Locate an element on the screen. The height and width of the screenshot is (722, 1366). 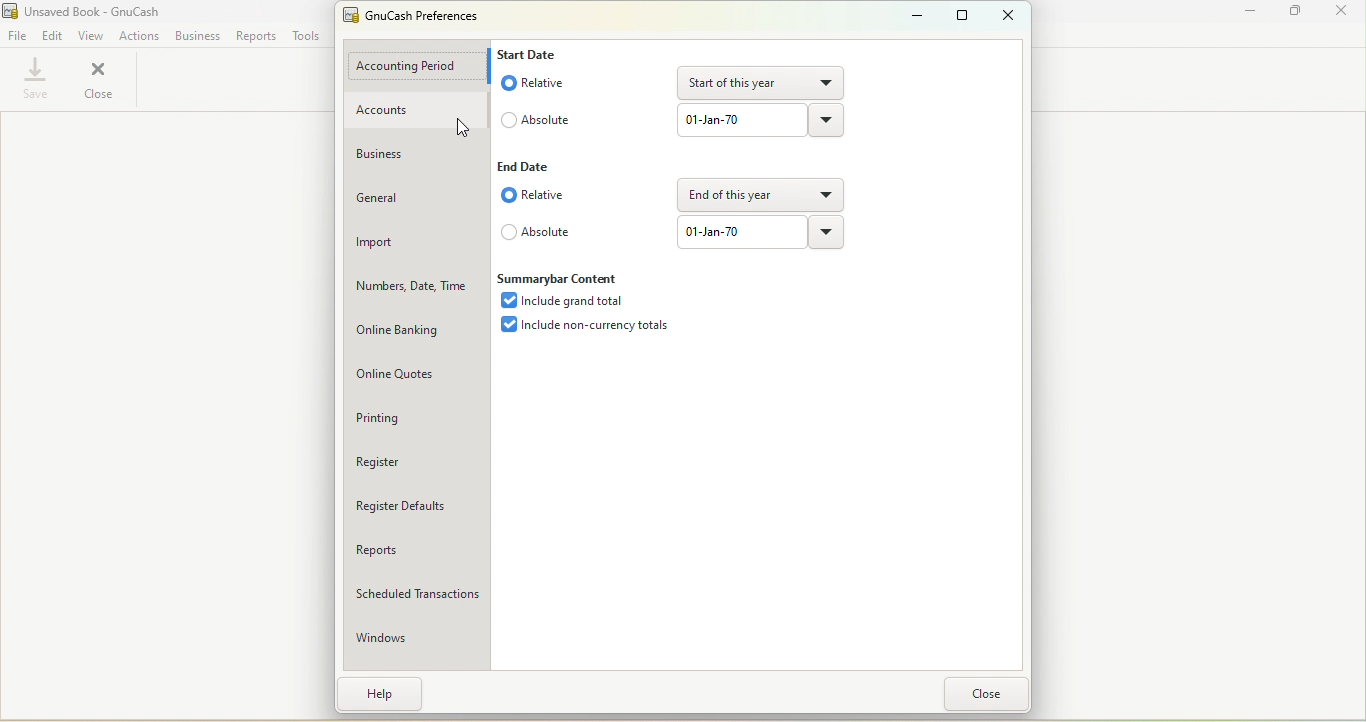
Actions is located at coordinates (140, 34).